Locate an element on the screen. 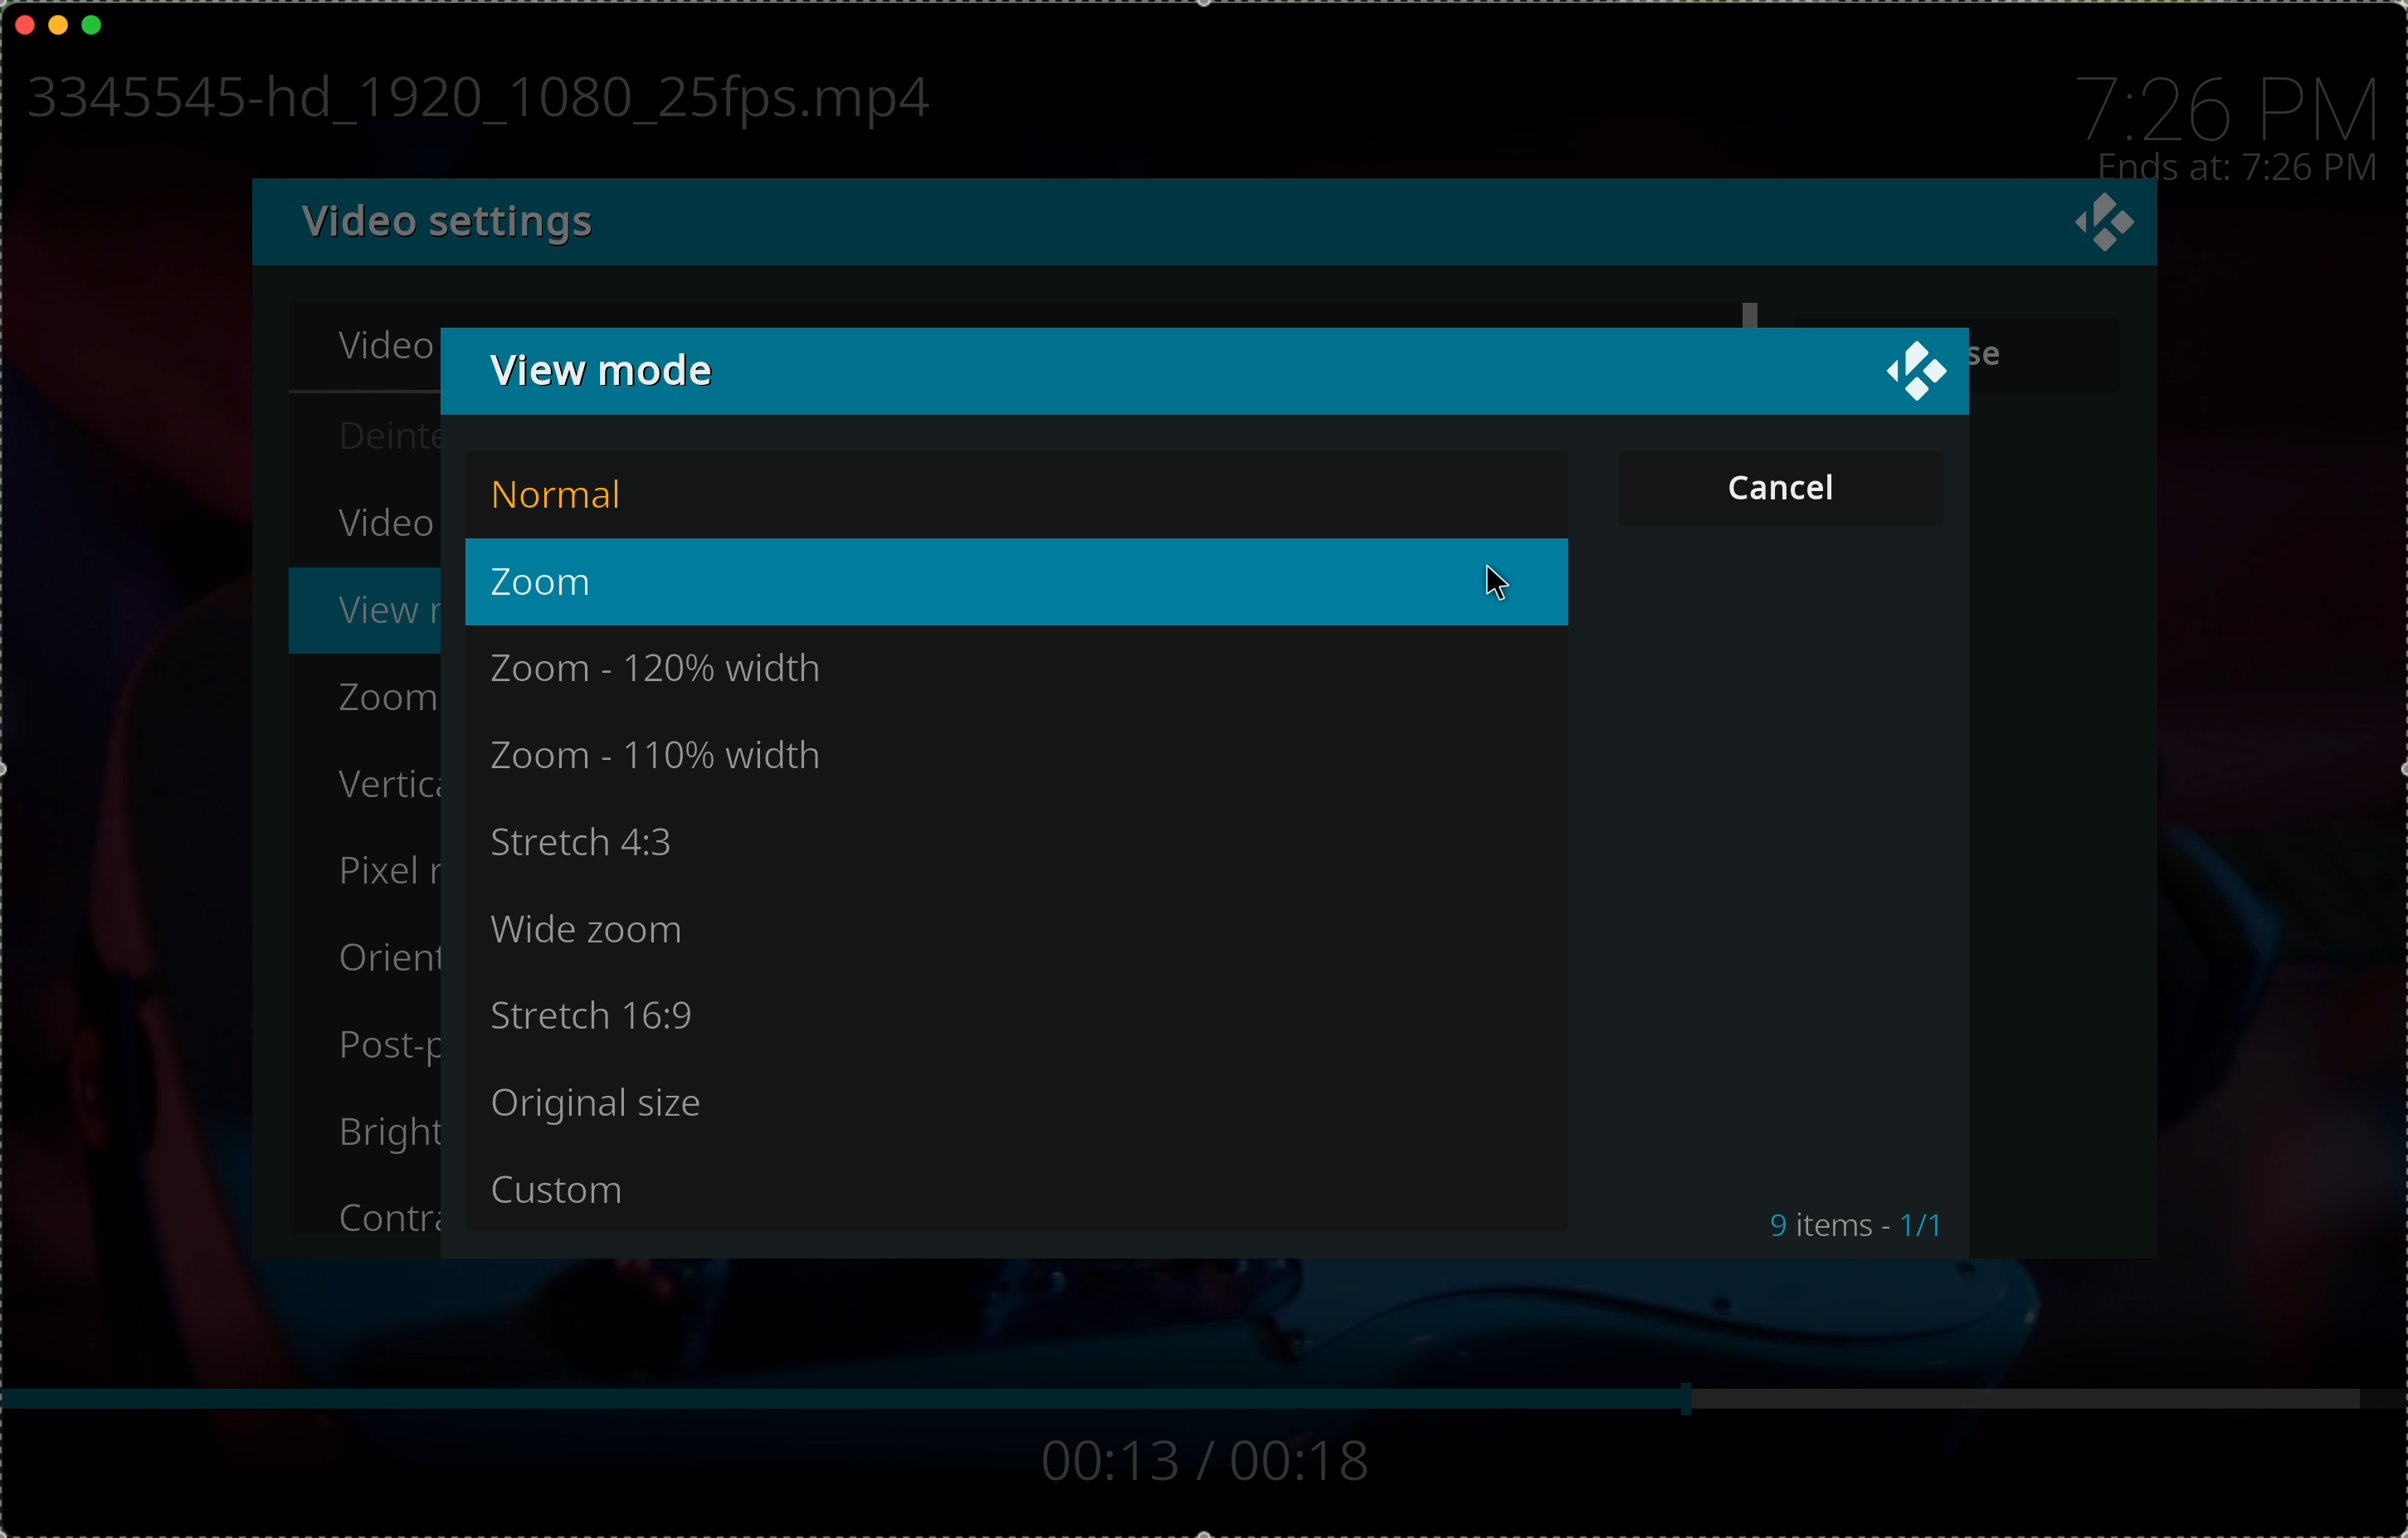 The image size is (2408, 1538). cursor is located at coordinates (1507, 586).